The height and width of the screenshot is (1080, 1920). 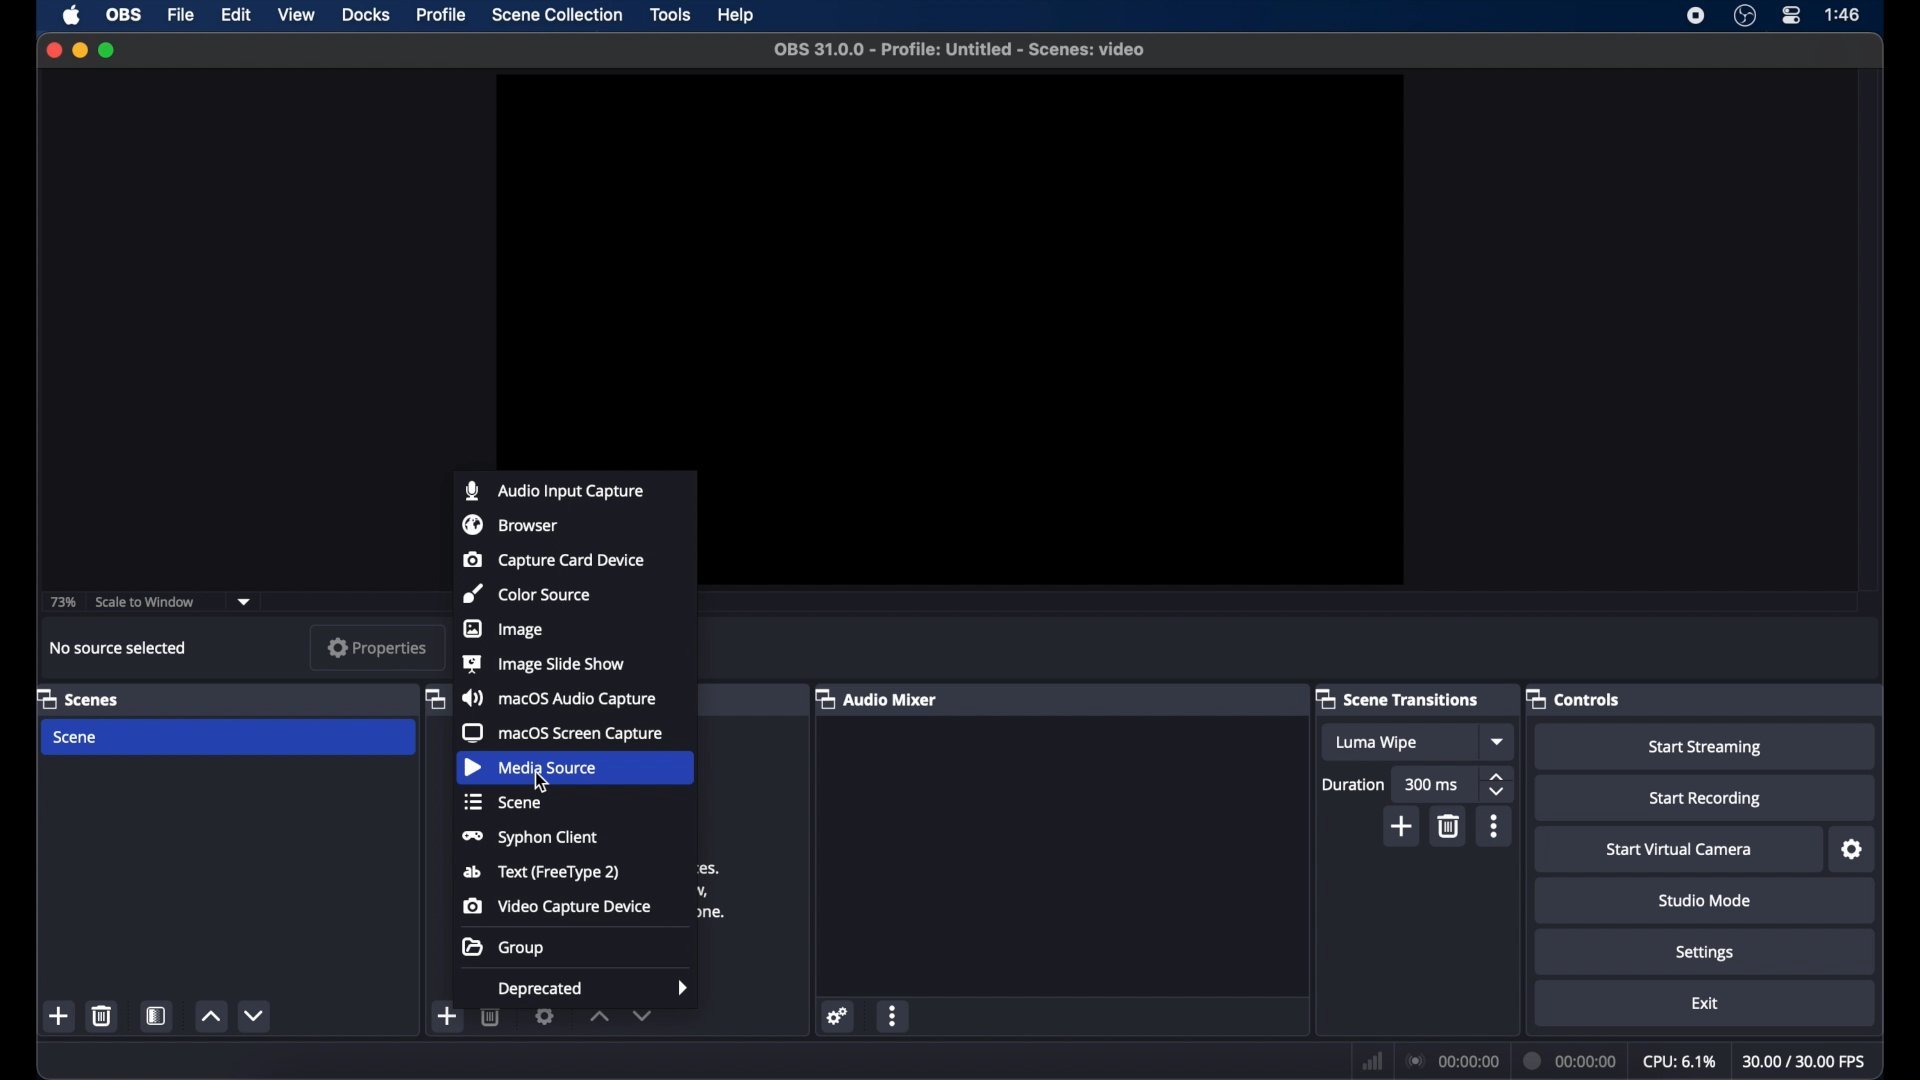 What do you see at coordinates (1684, 850) in the screenshot?
I see `start virtual camera` at bounding box center [1684, 850].